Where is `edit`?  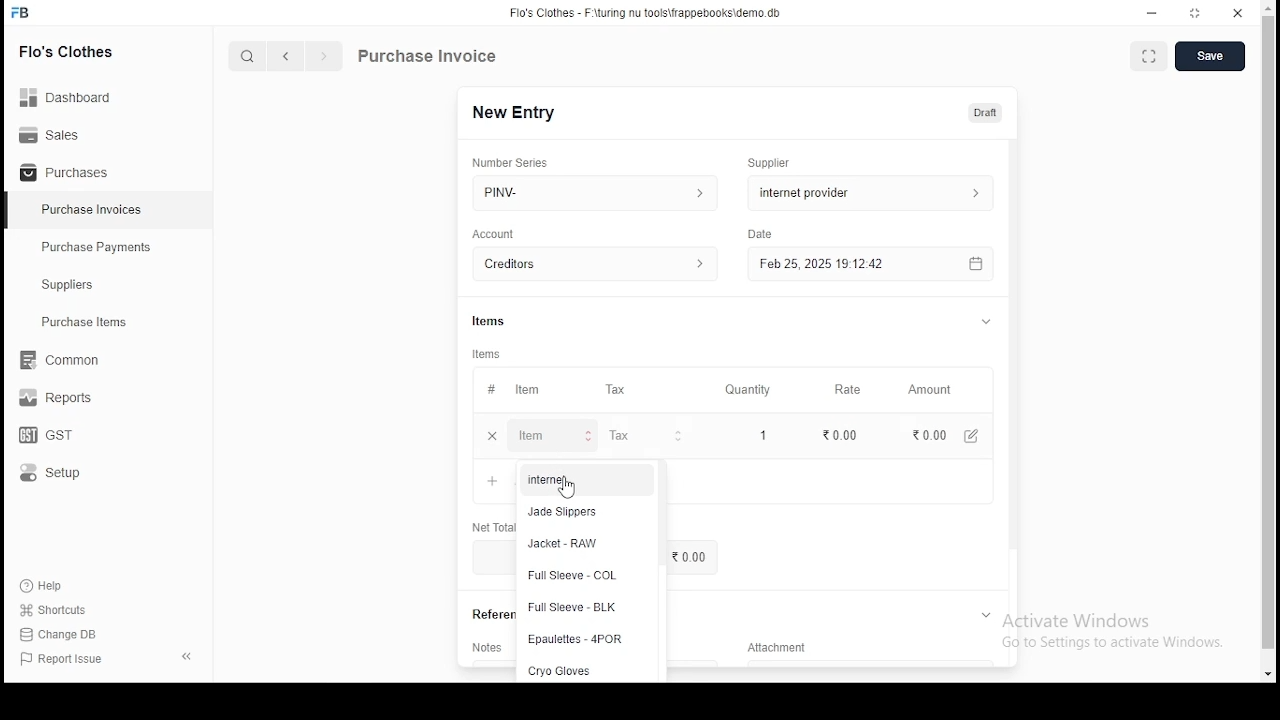 edit is located at coordinates (974, 437).